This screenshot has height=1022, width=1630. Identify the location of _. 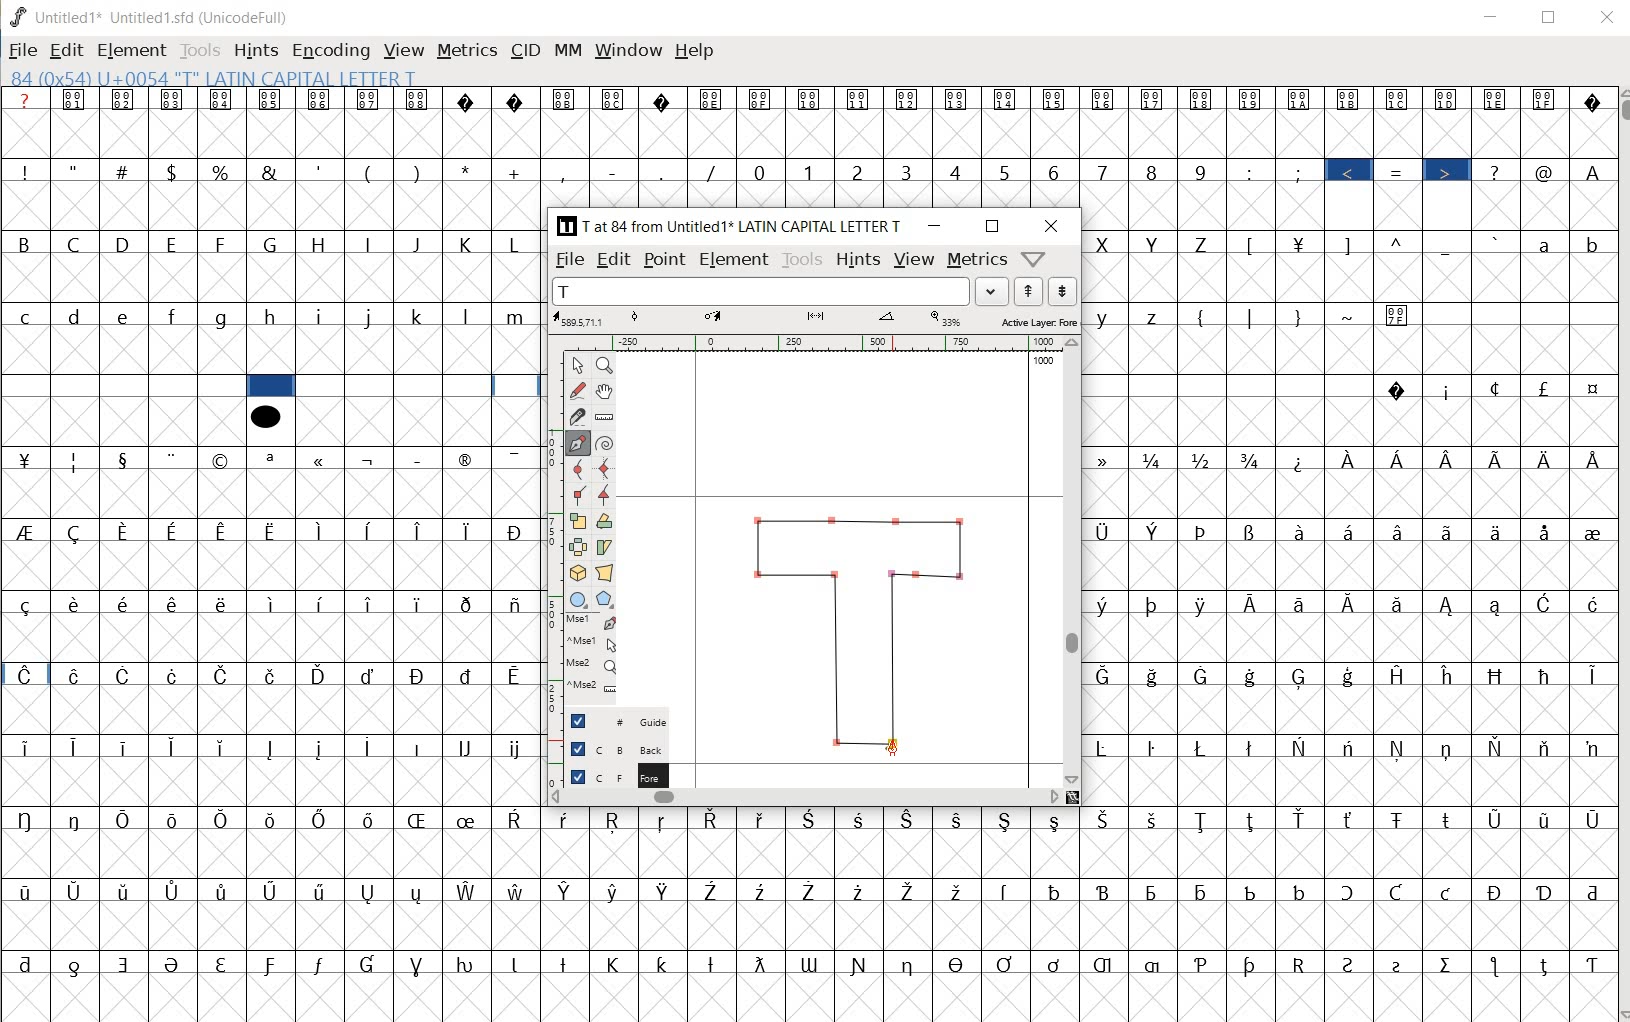
(1448, 245).